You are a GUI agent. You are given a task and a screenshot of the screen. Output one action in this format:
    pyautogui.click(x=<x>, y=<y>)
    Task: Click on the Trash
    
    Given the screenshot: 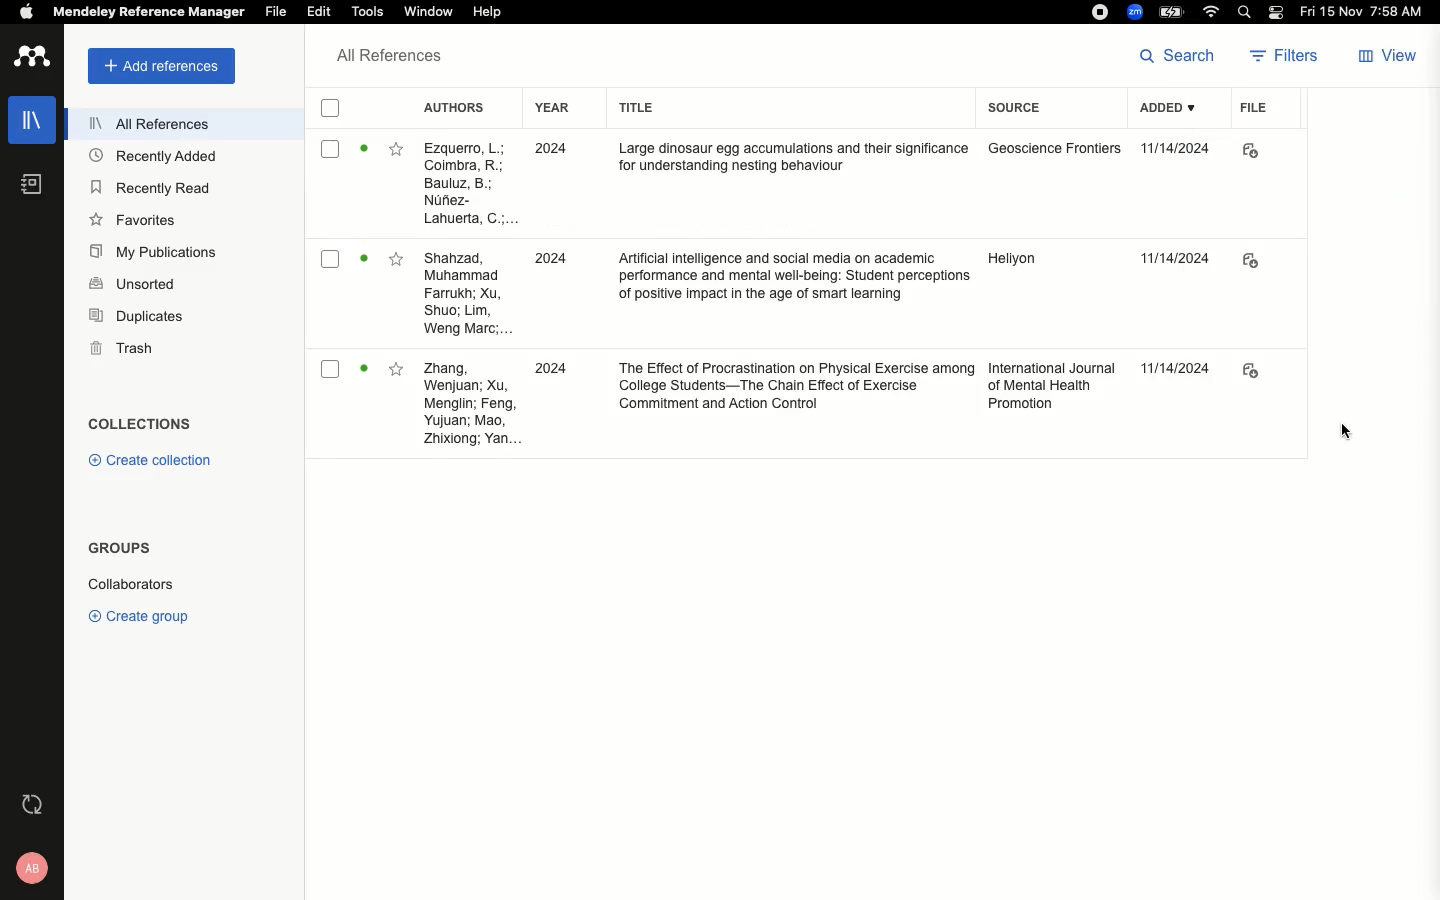 What is the action you would take?
    pyautogui.click(x=114, y=348)
    